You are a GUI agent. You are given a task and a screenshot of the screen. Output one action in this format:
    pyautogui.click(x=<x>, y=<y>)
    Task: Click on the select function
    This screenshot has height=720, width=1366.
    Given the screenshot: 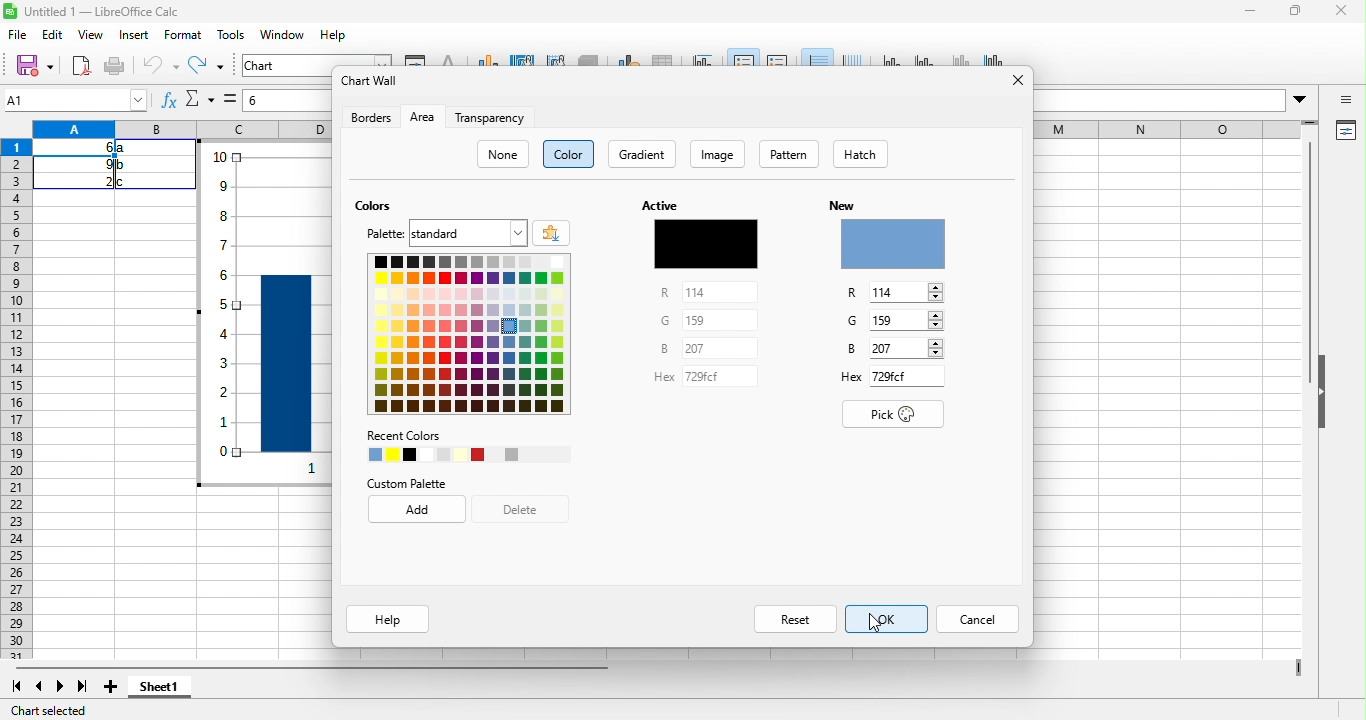 What is the action you would take?
    pyautogui.click(x=198, y=99)
    